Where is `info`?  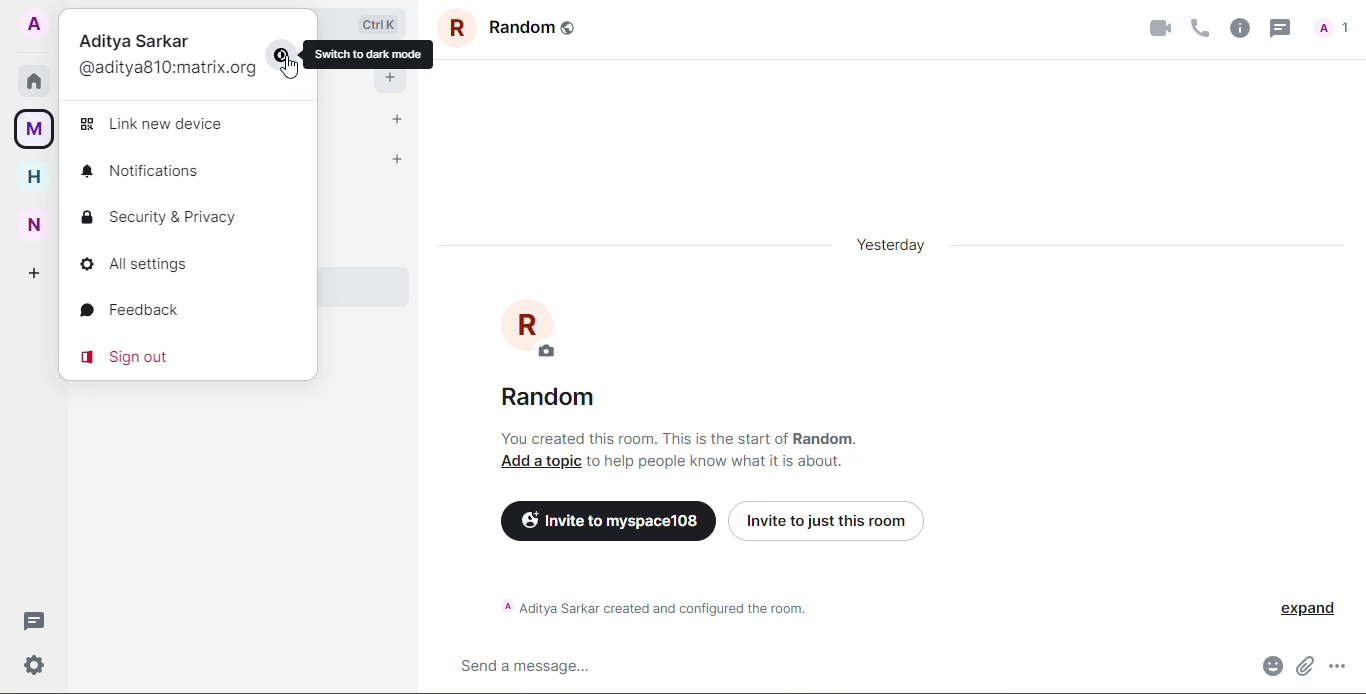 info is located at coordinates (717, 462).